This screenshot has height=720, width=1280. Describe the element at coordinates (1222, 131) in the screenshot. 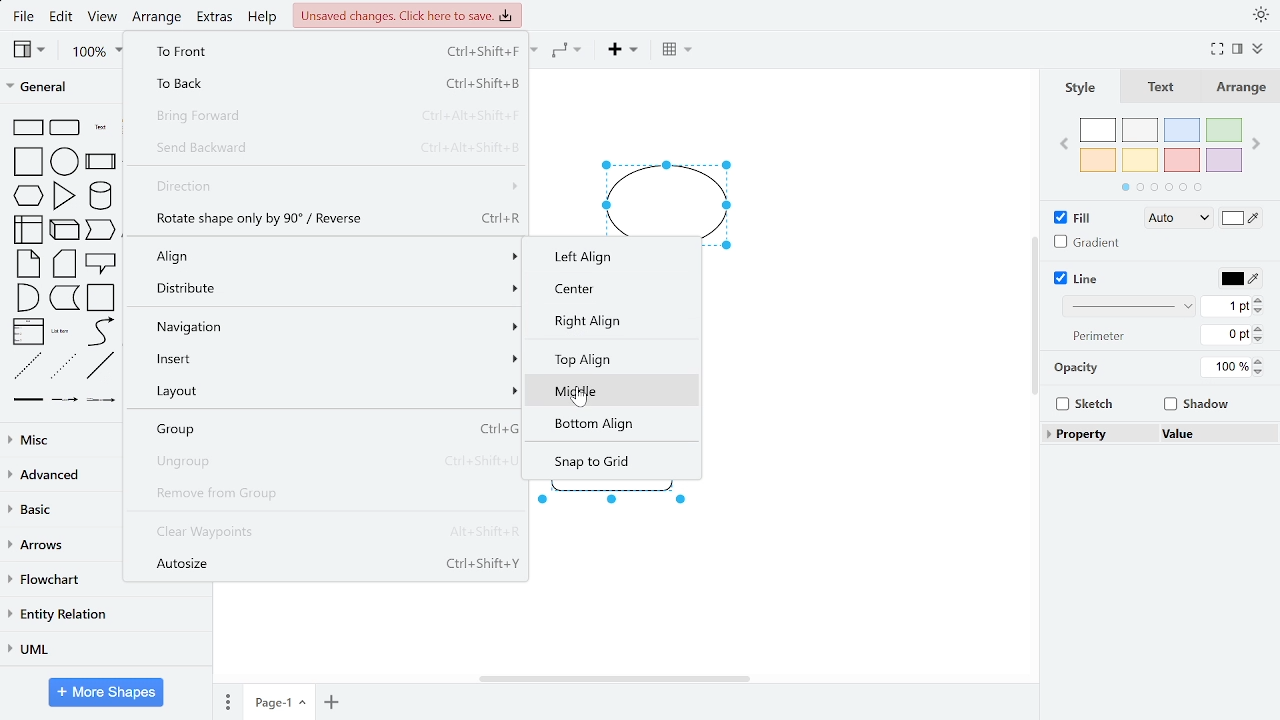

I see `green` at that location.